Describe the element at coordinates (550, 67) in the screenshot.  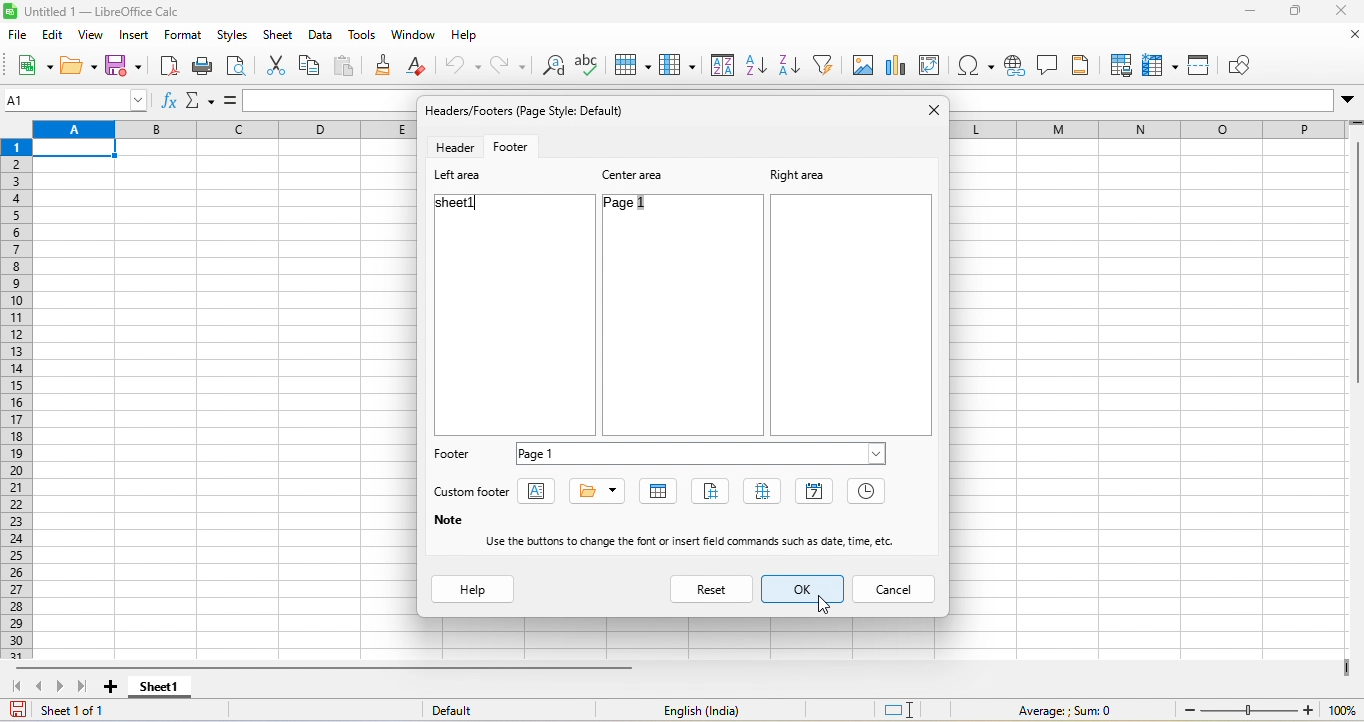
I see `find and replace` at that location.